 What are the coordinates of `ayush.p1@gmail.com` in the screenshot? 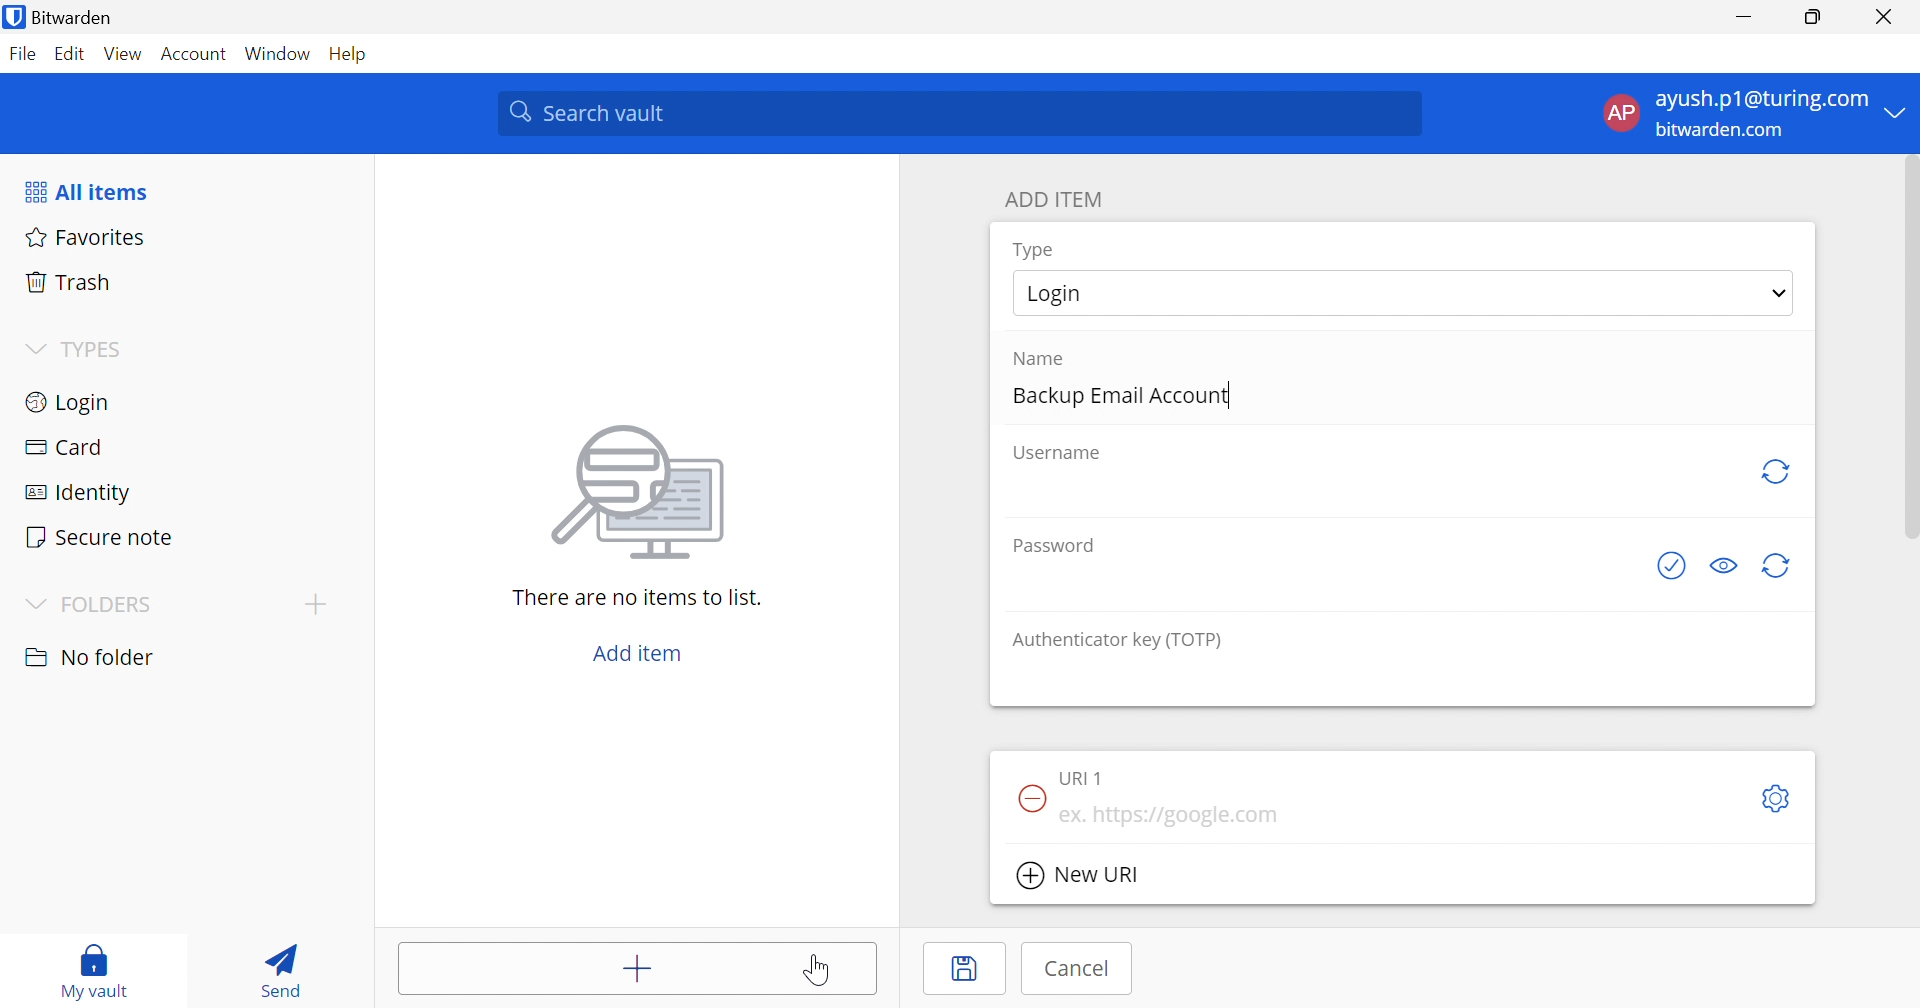 It's located at (1759, 99).